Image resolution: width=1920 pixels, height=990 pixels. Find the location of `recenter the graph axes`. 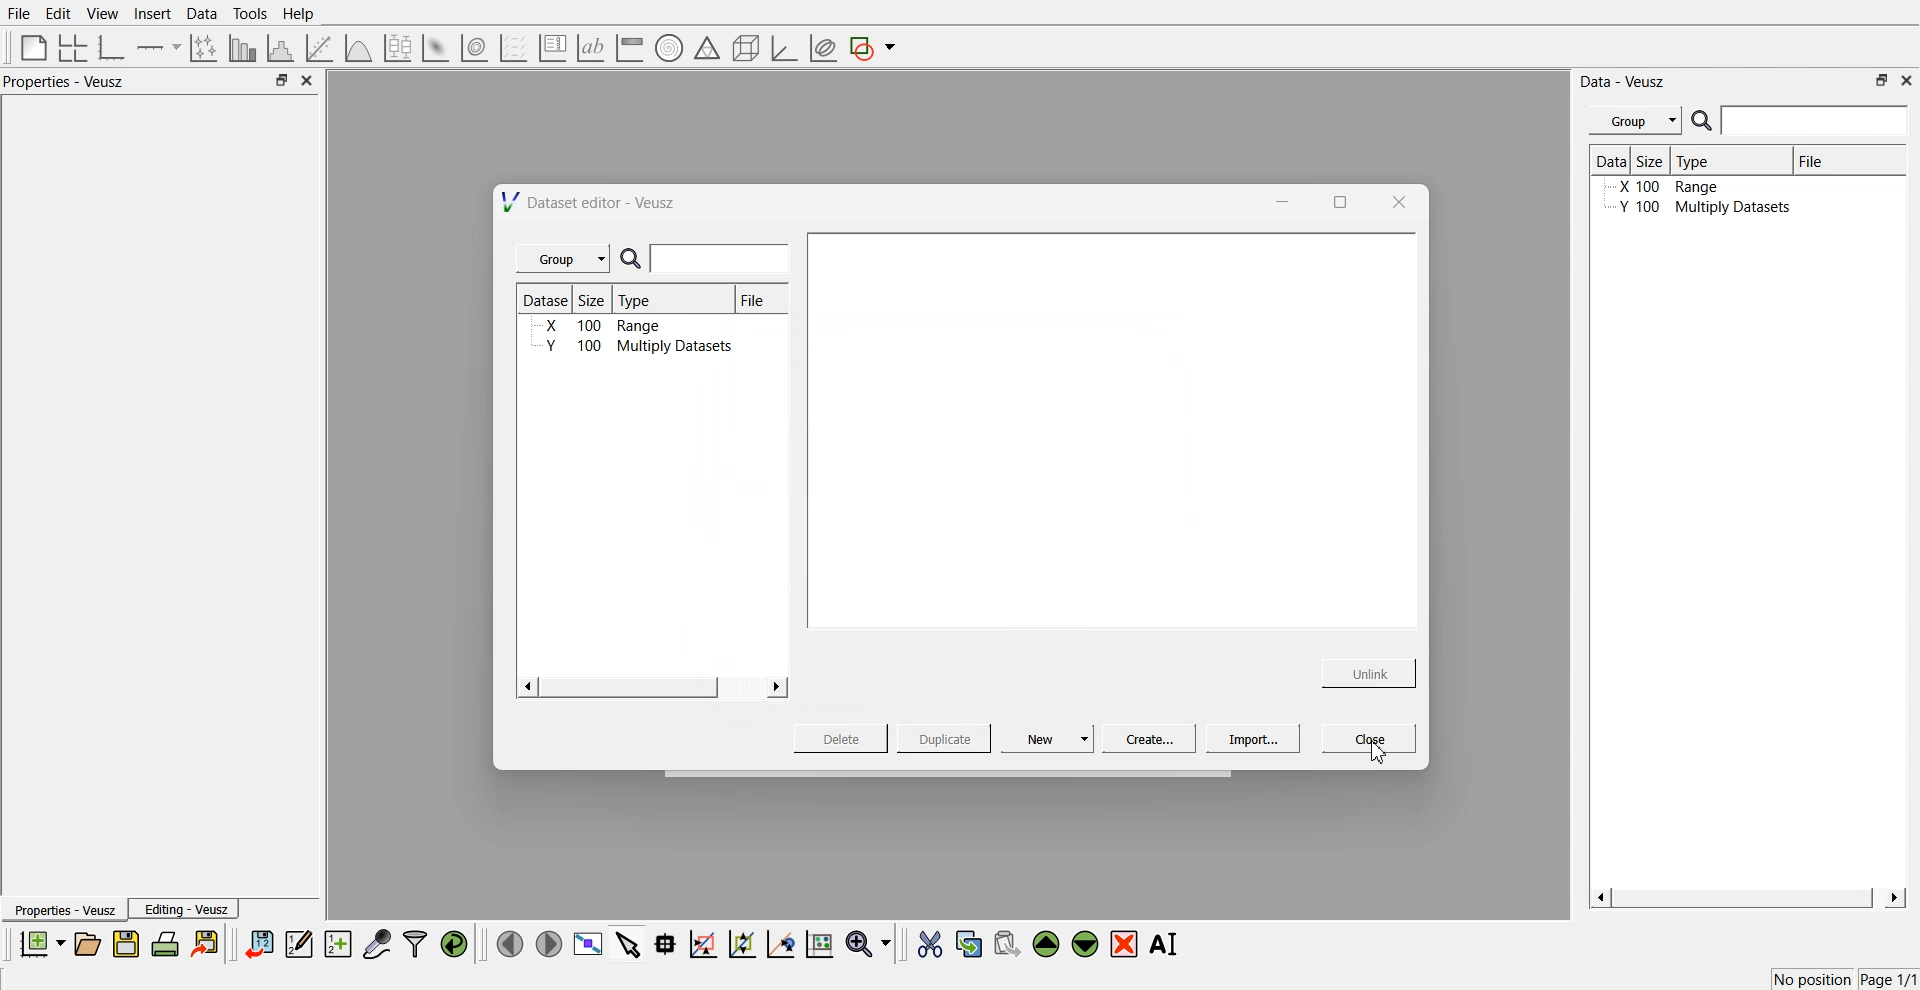

recenter the graph axes is located at coordinates (780, 943).